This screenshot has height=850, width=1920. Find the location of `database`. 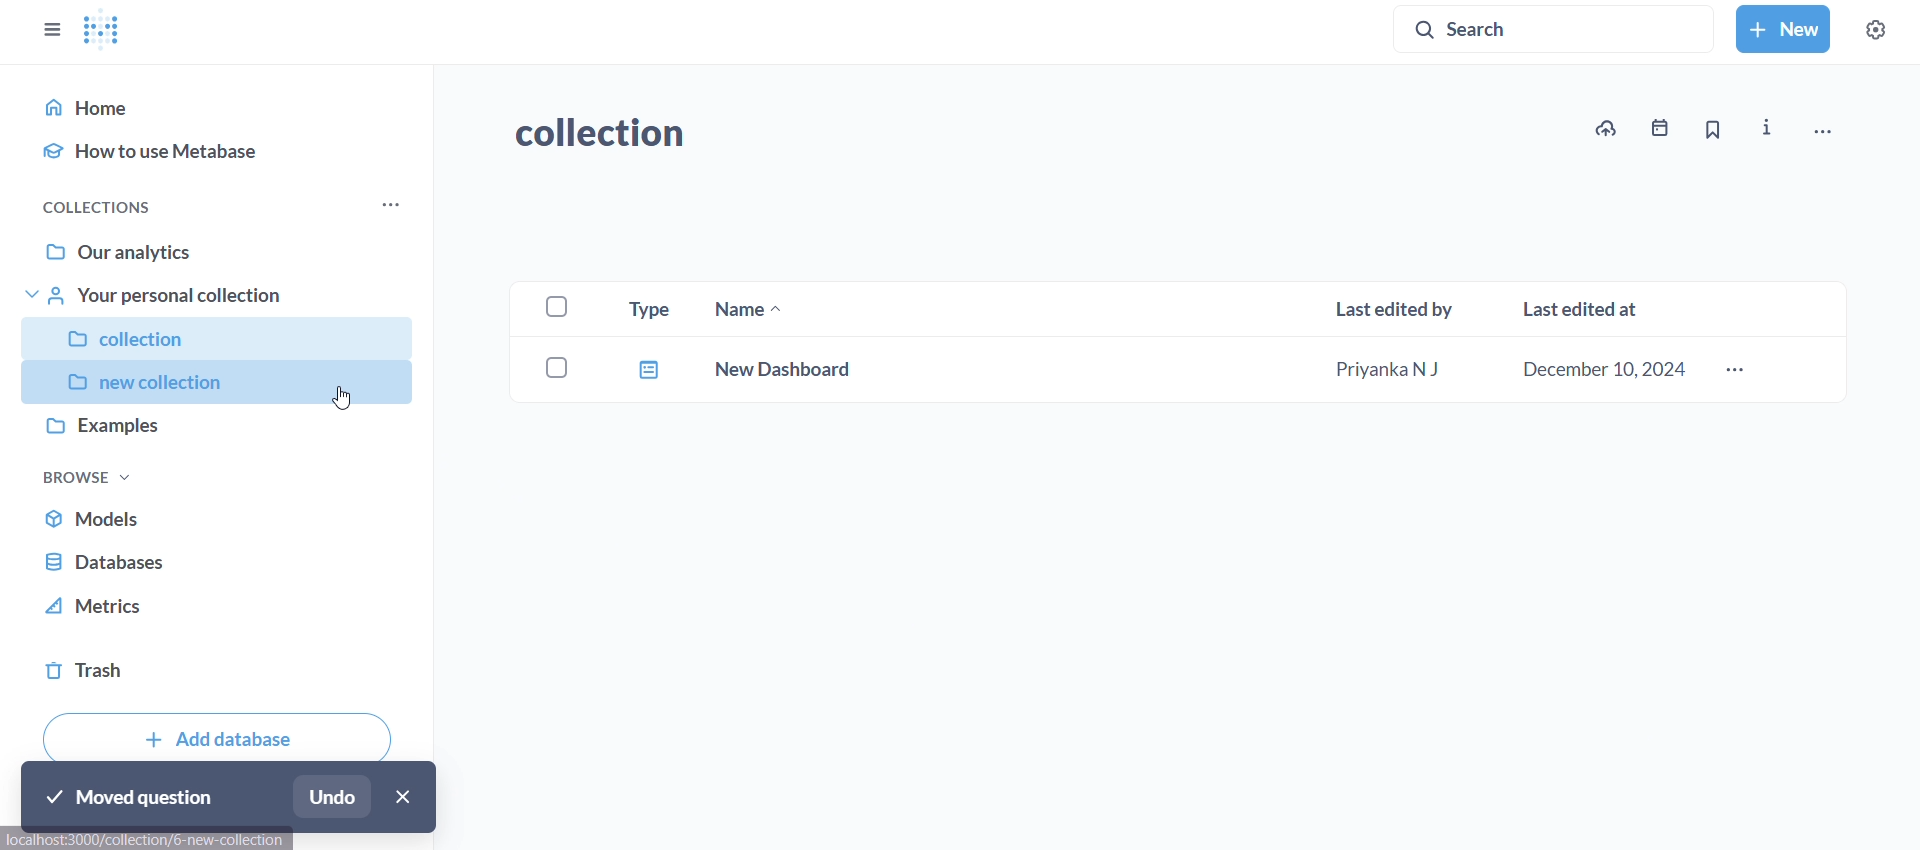

database is located at coordinates (223, 562).